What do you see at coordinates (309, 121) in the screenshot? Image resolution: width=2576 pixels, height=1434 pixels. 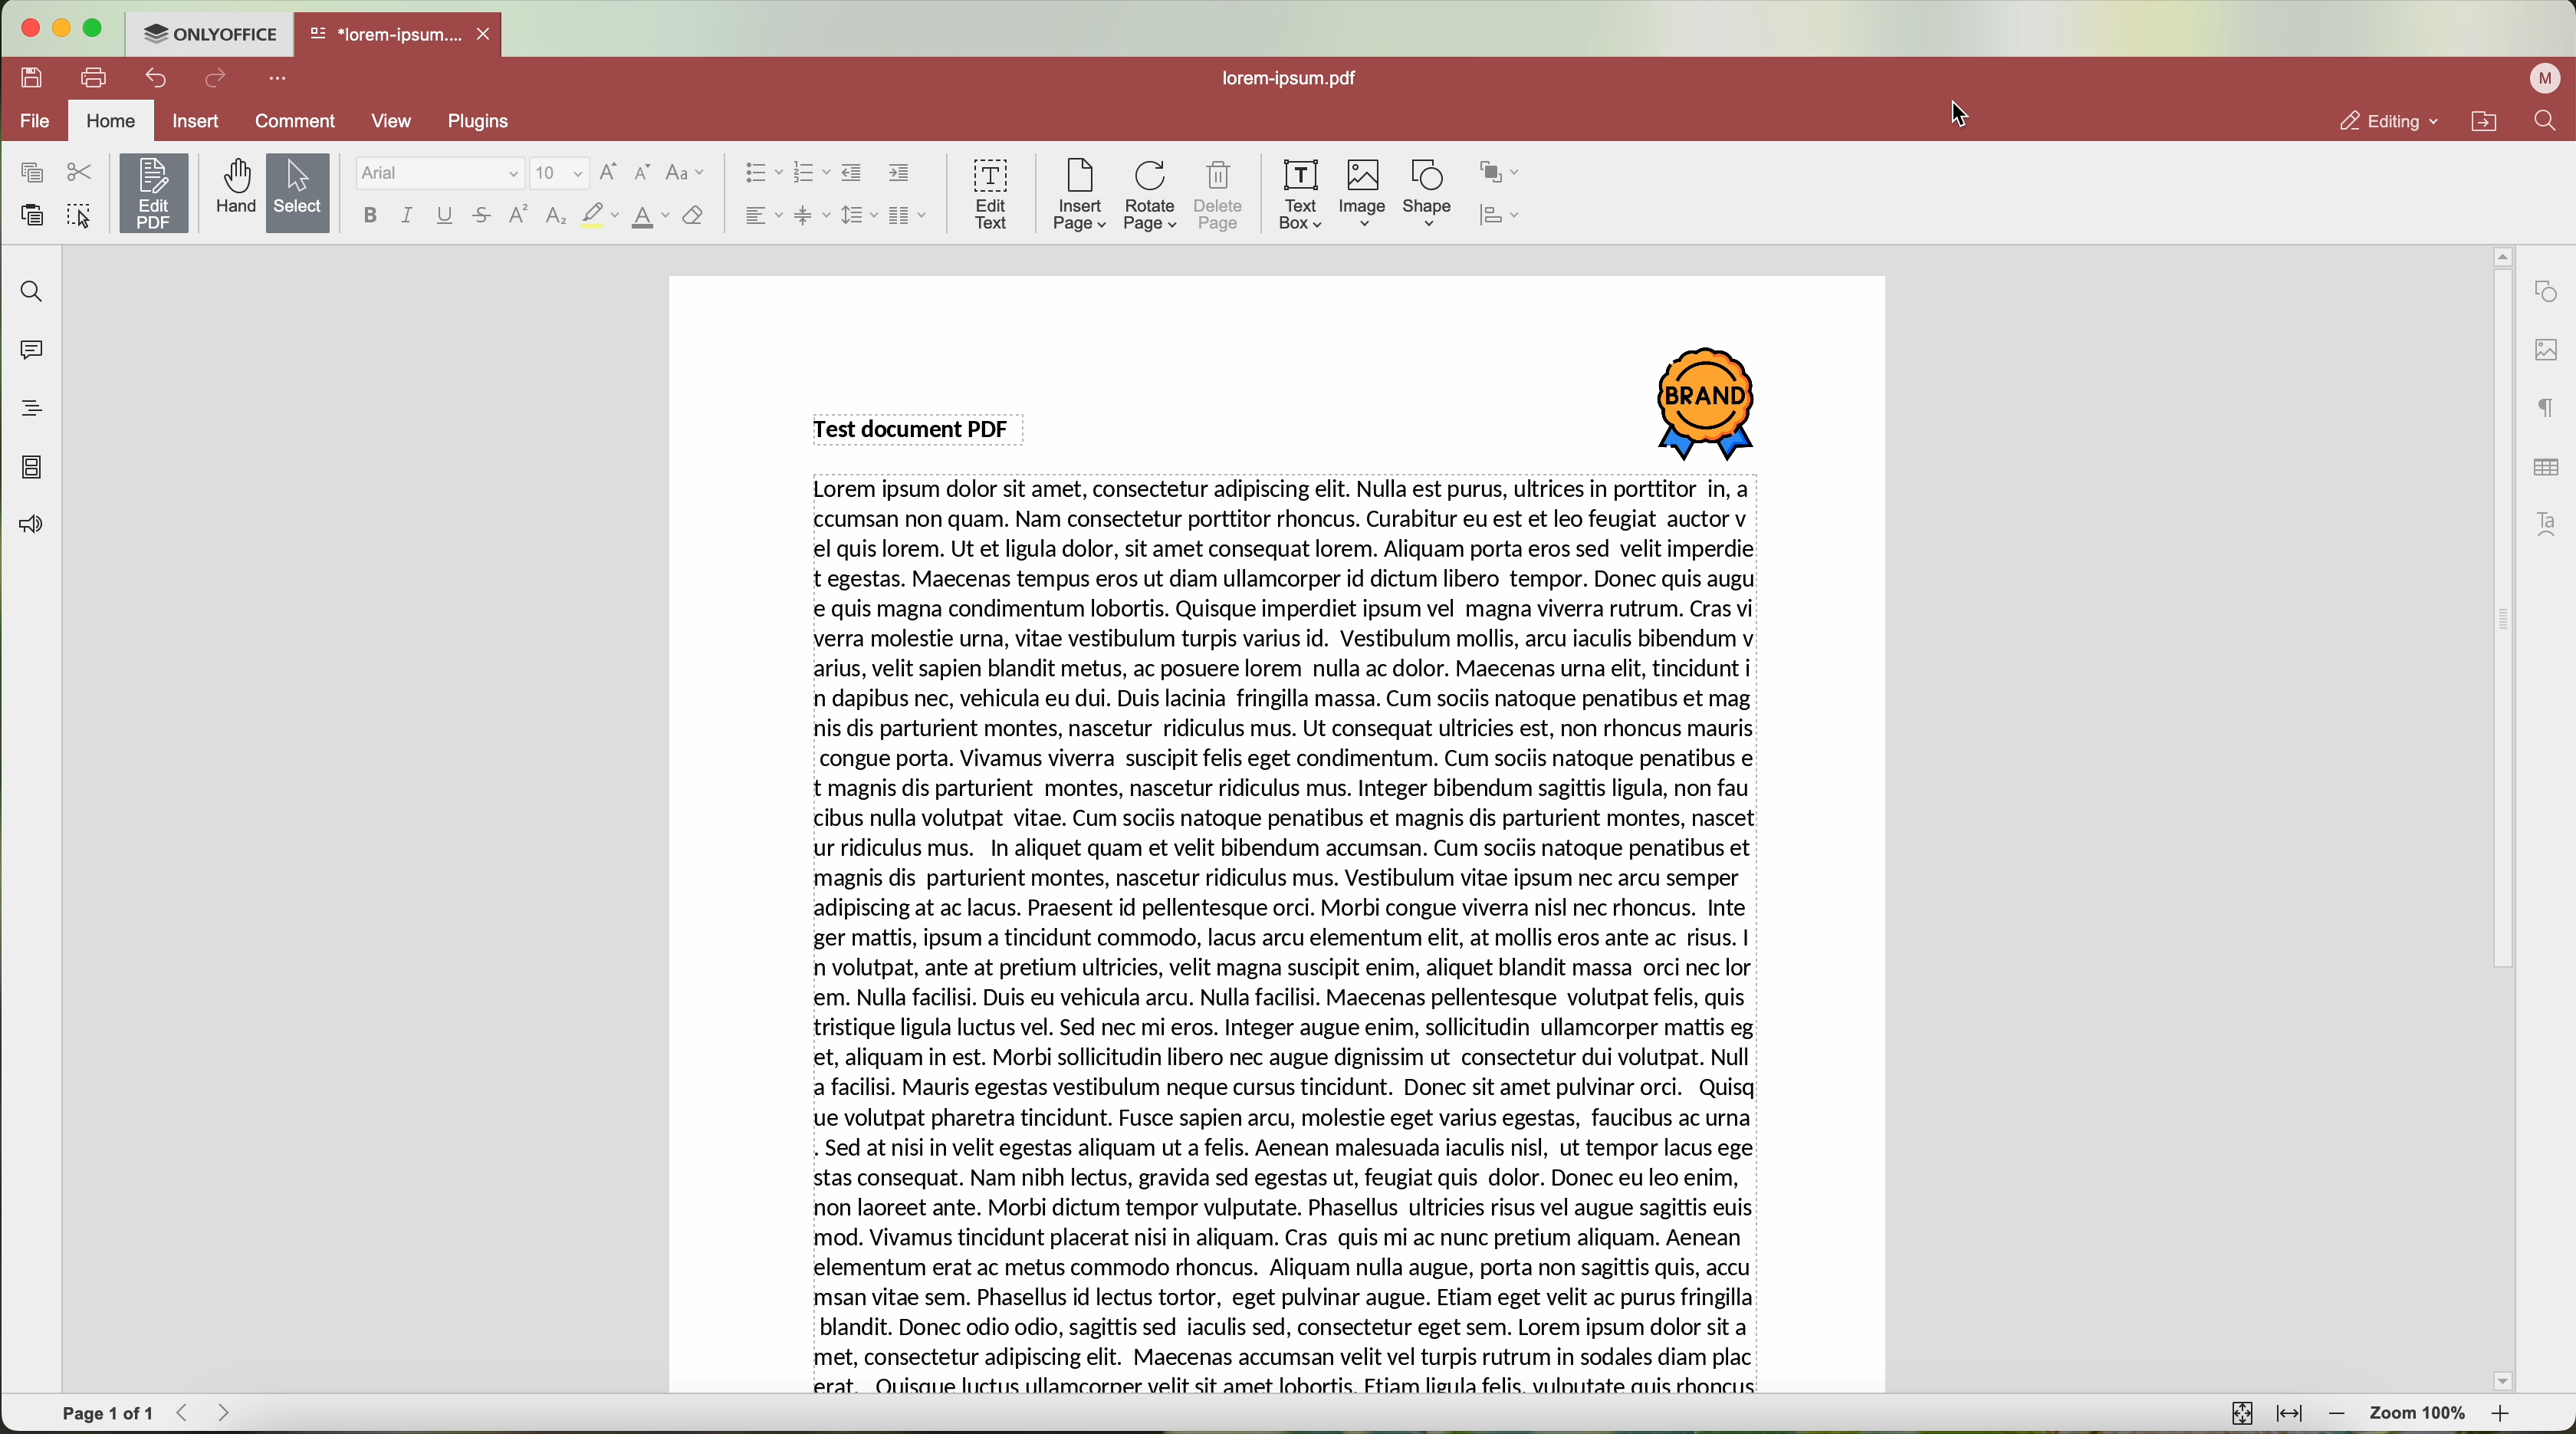 I see `comment` at bounding box center [309, 121].